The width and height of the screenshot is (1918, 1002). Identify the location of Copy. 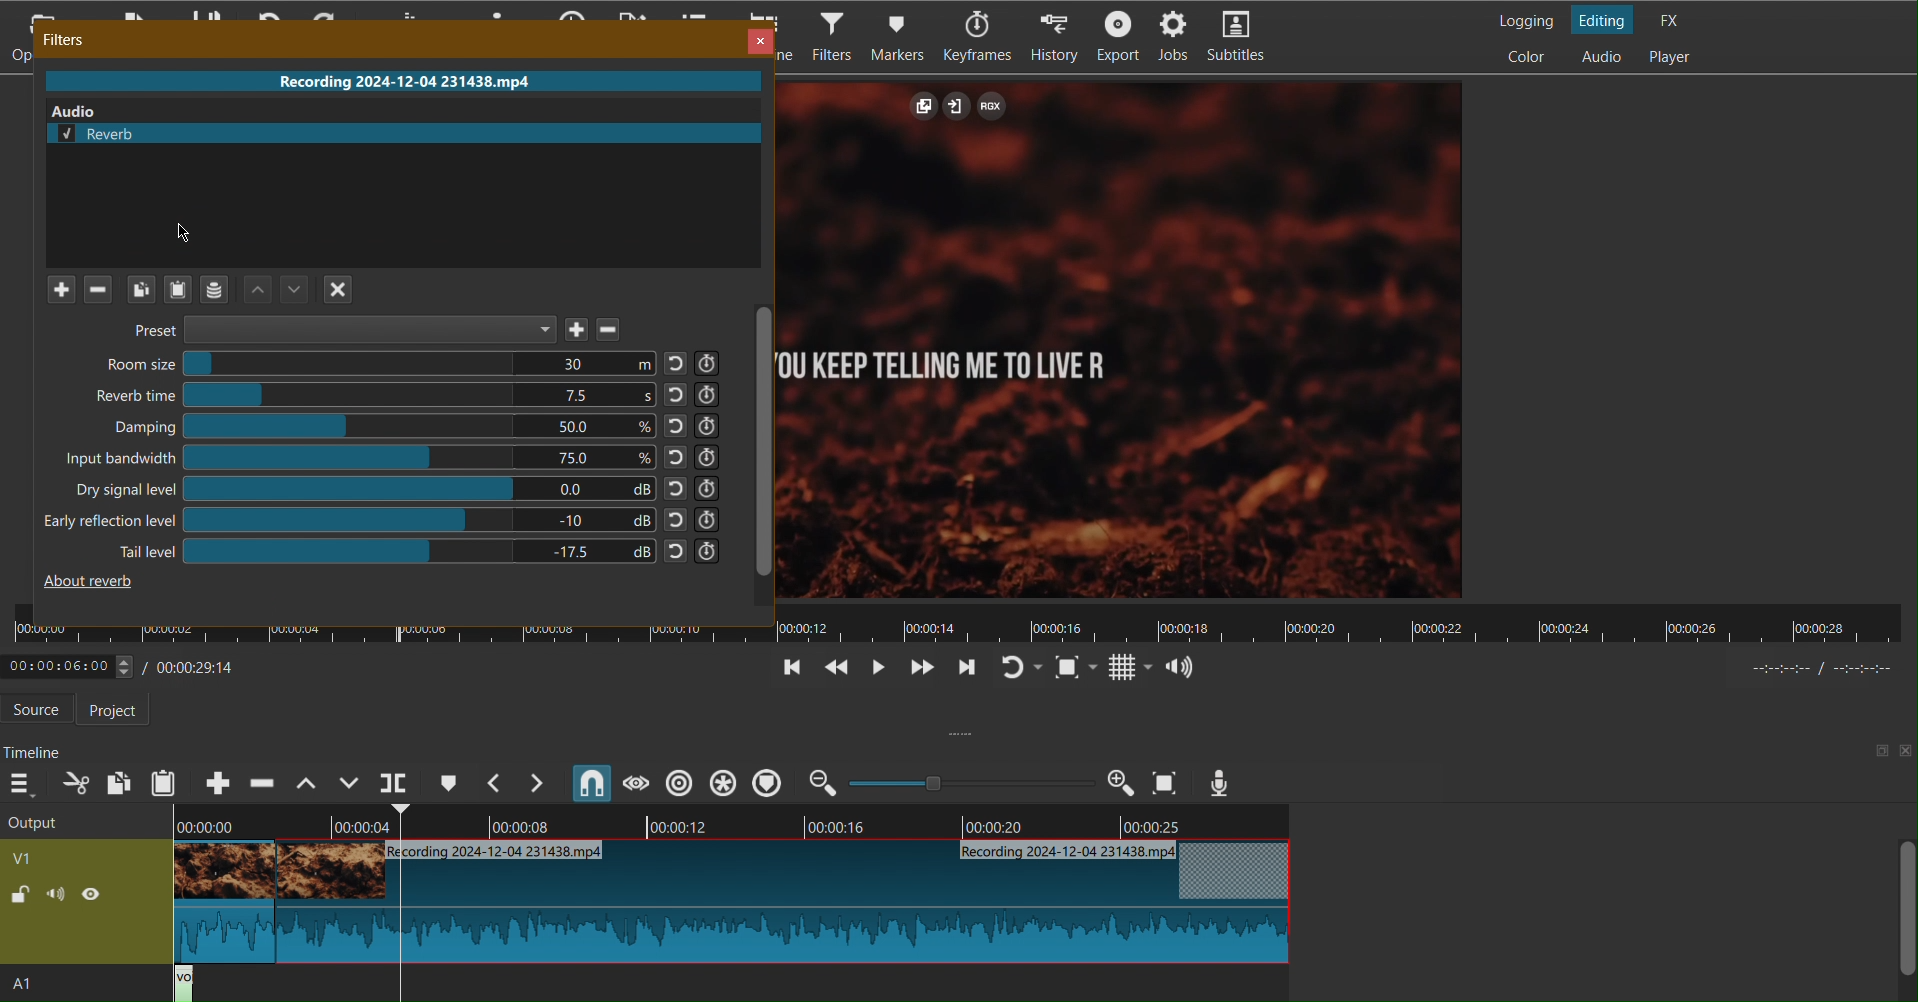
(118, 781).